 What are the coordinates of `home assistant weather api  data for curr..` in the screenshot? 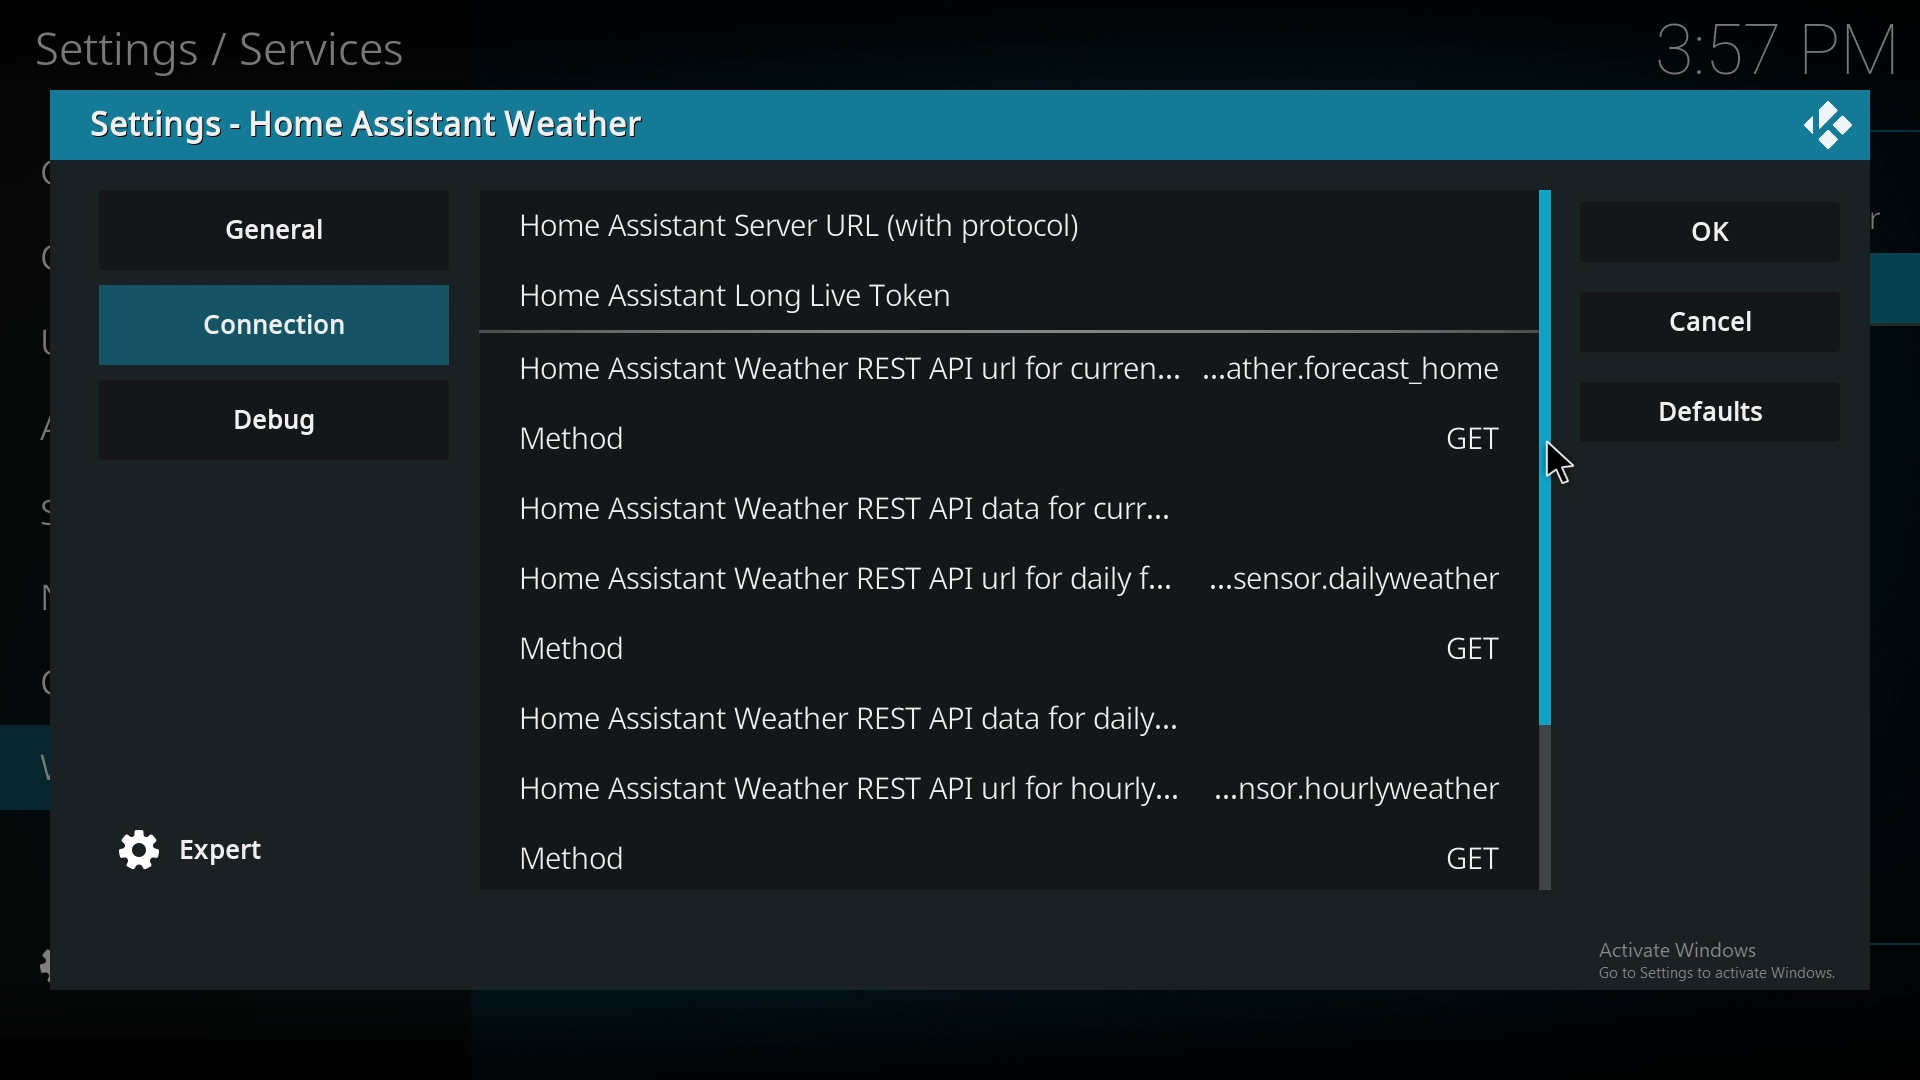 It's located at (998, 509).